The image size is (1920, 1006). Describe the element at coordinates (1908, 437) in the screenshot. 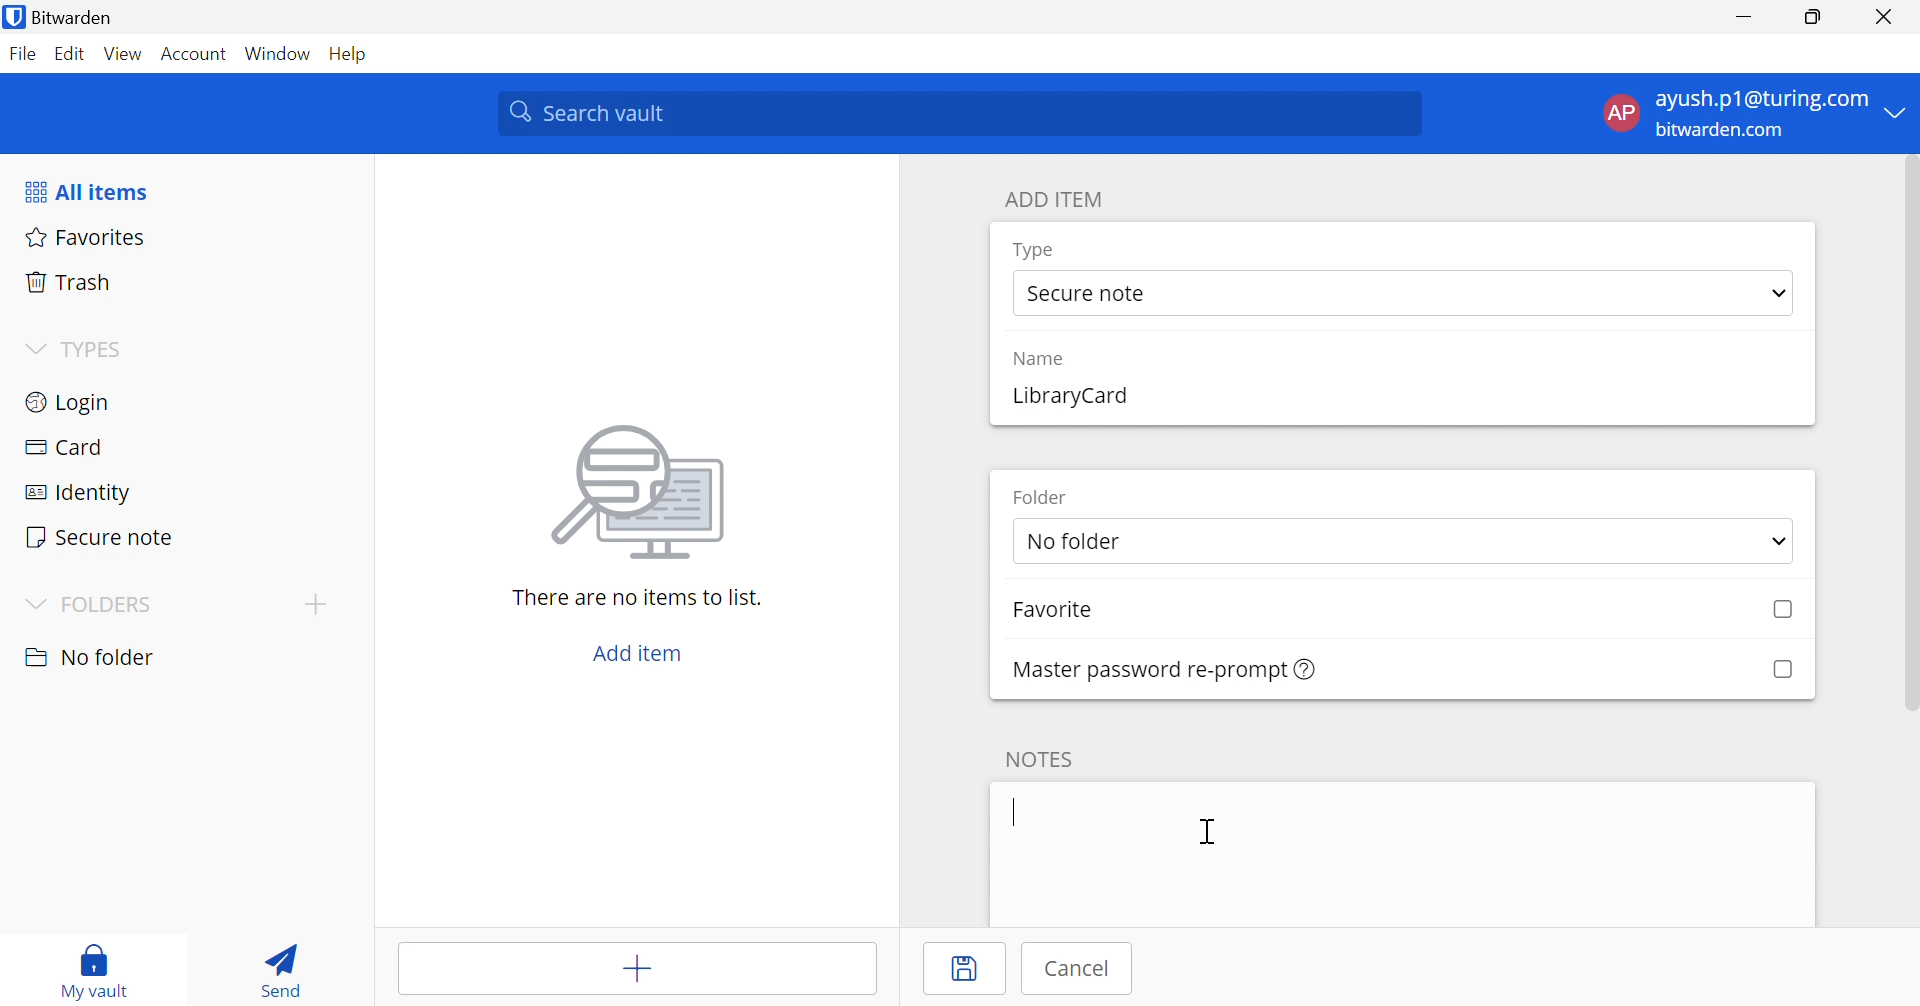

I see `Scroll Bar` at that location.